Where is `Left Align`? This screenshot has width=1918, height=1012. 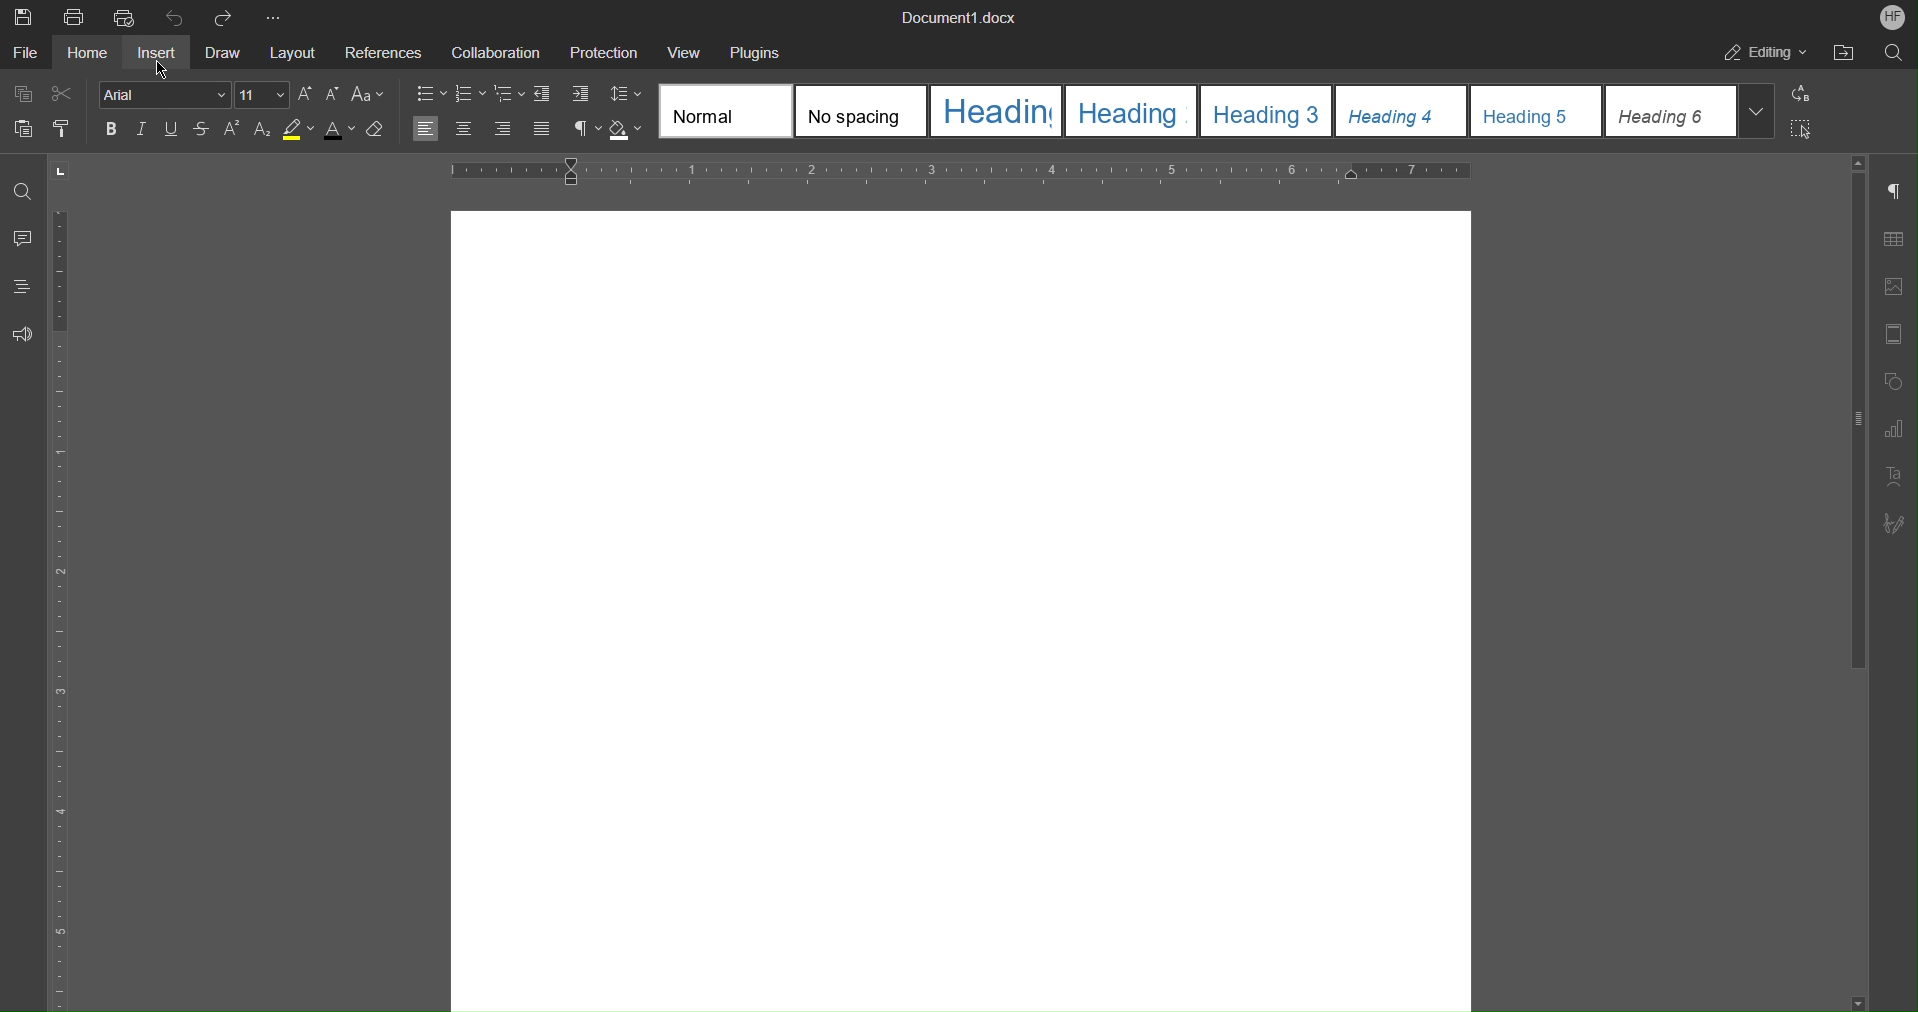 Left Align is located at coordinates (424, 129).